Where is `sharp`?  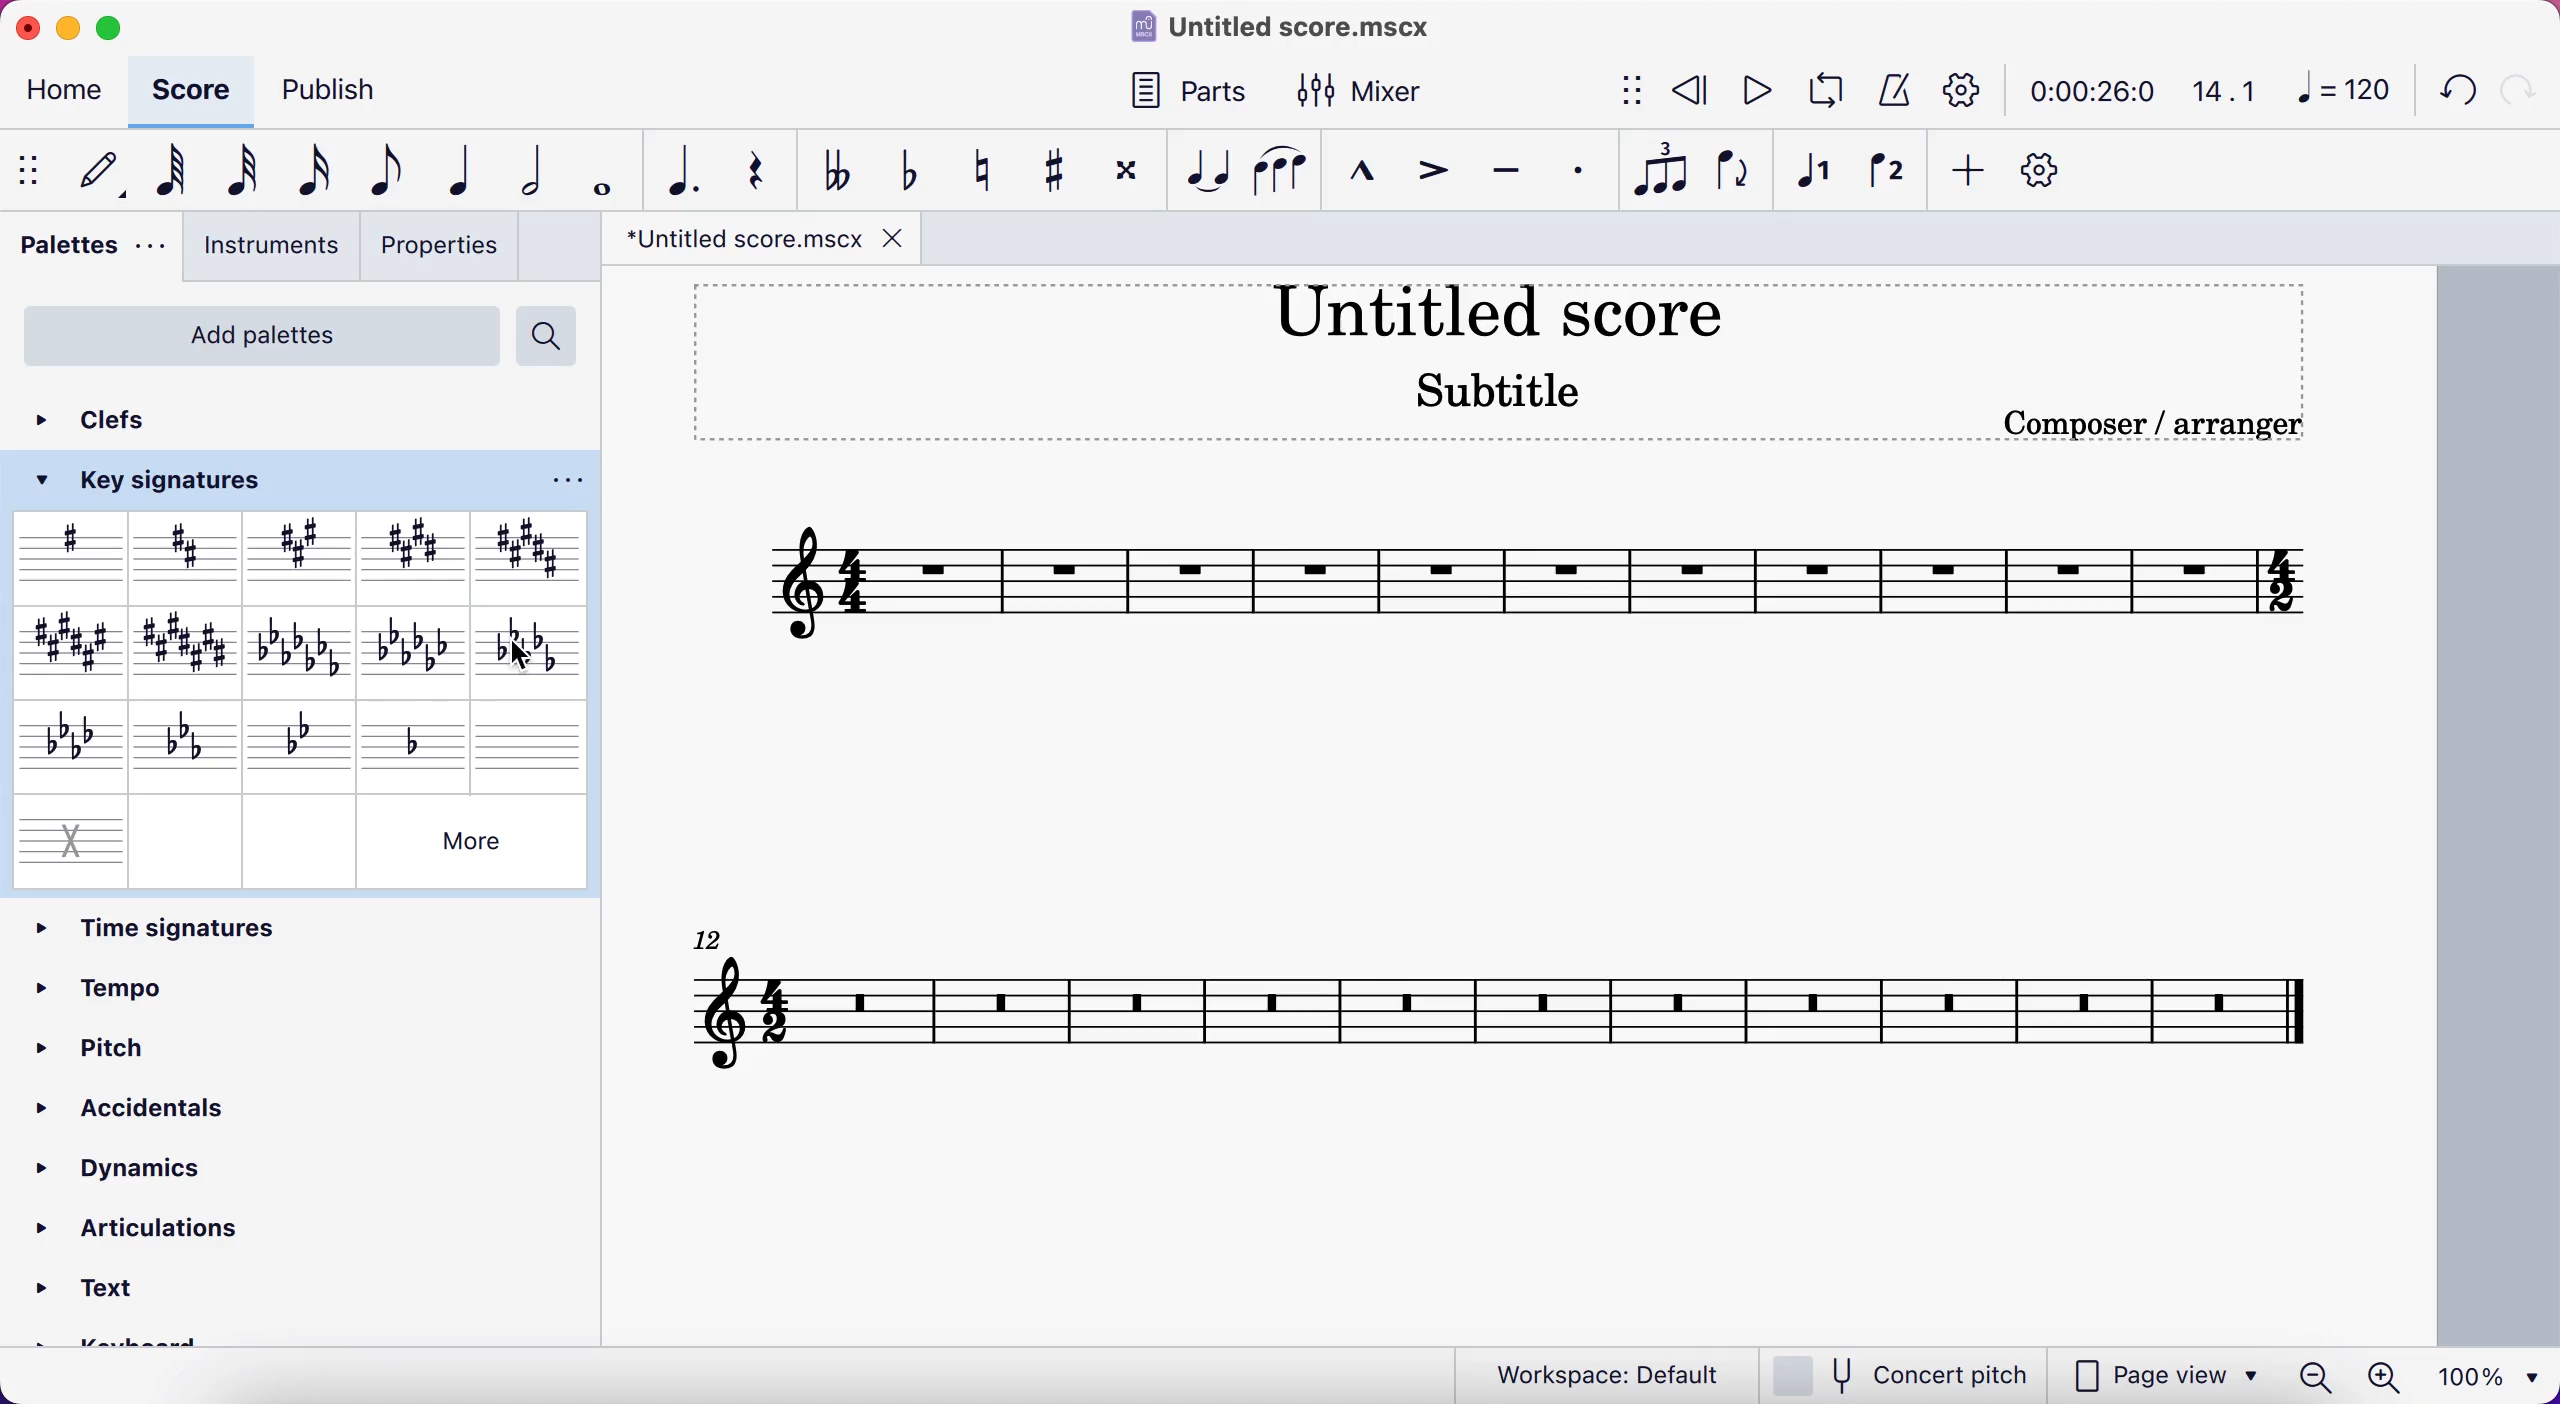
sharp is located at coordinates (68, 554).